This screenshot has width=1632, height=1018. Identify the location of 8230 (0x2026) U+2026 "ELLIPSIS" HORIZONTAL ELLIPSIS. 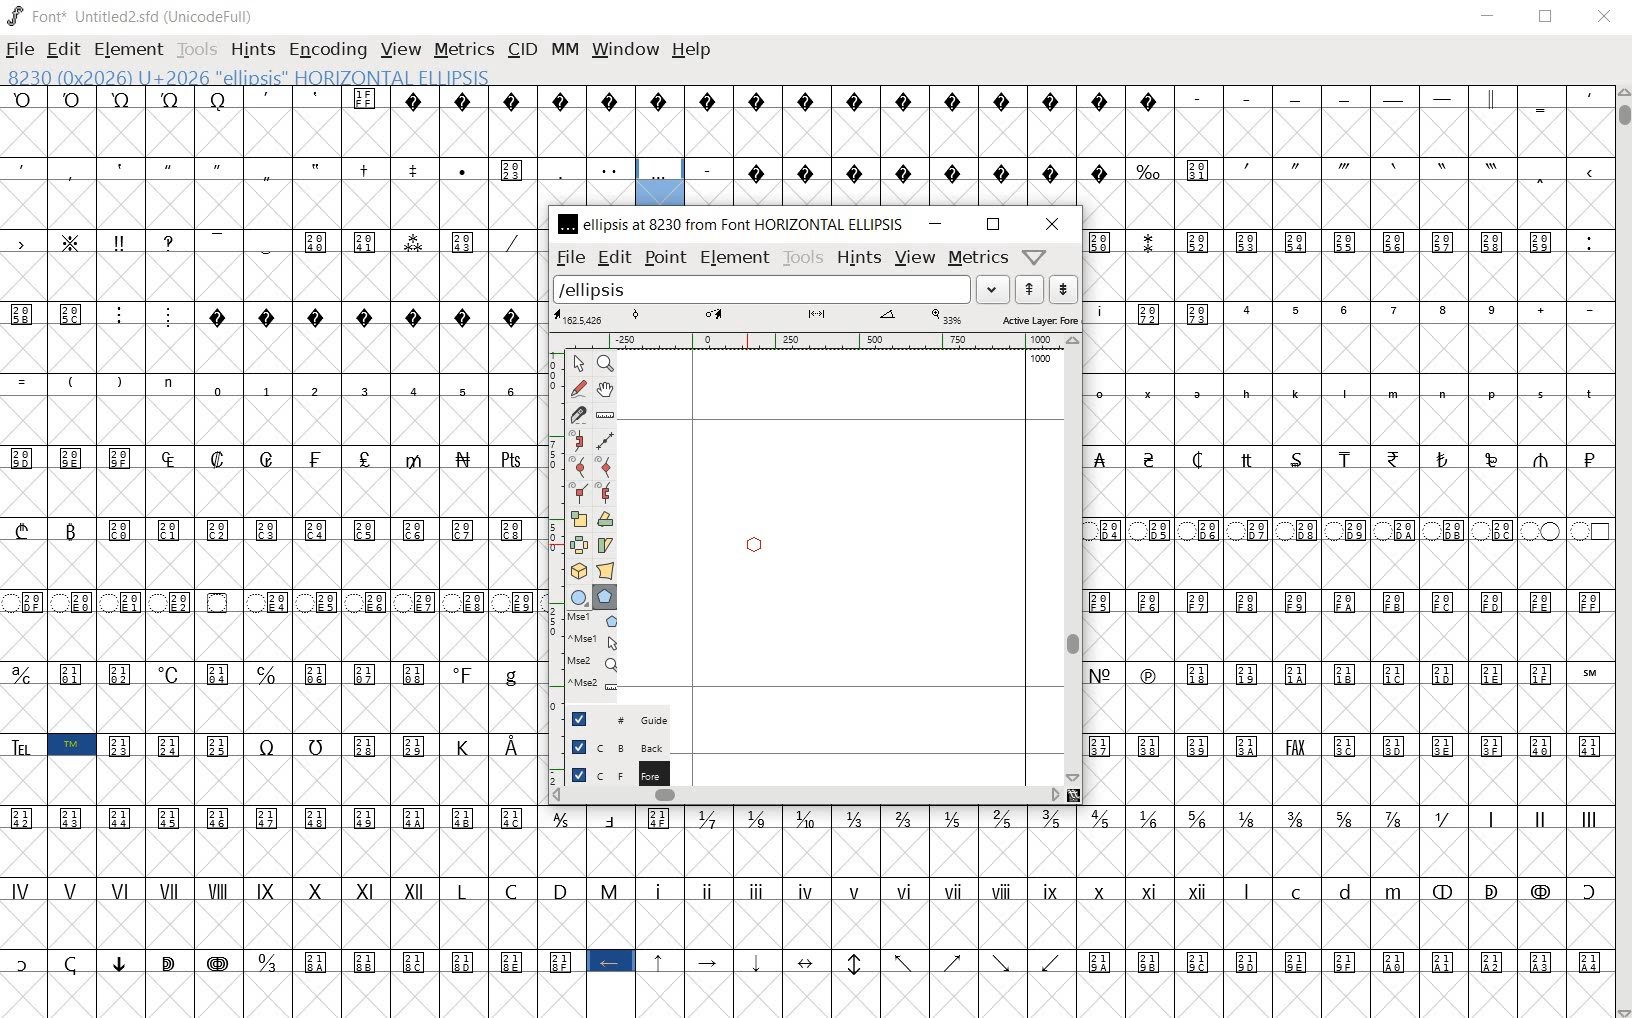
(660, 183).